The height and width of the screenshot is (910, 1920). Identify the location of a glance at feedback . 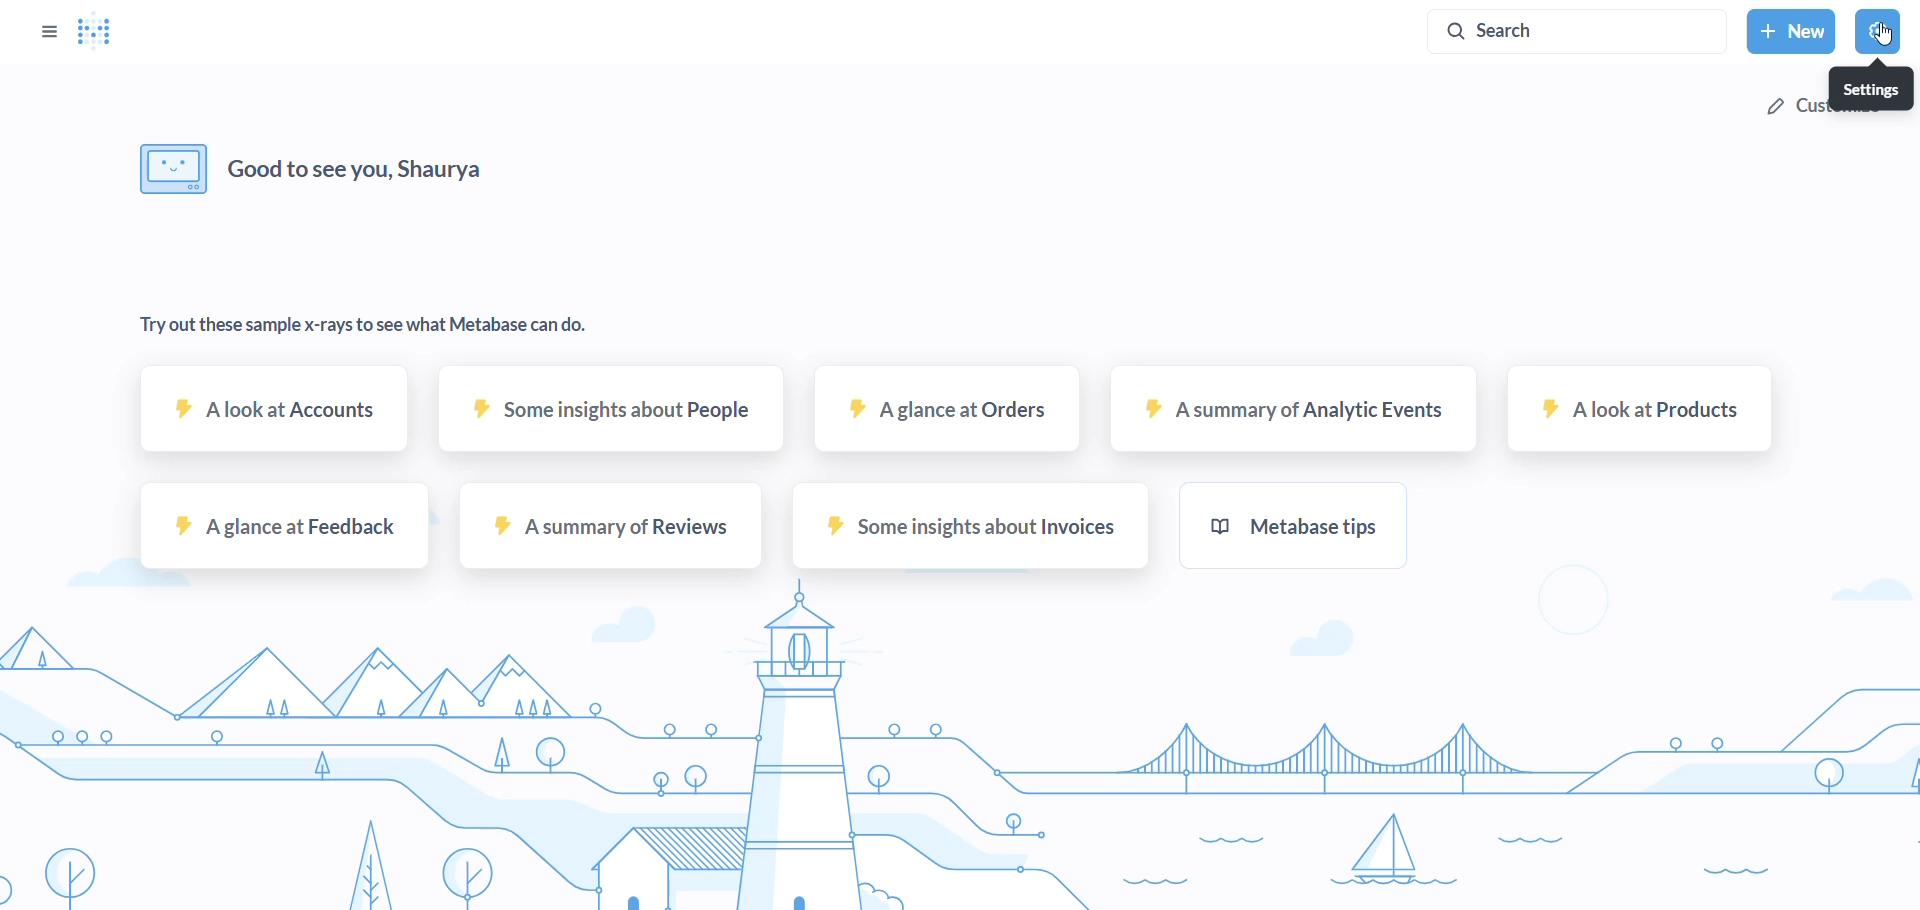
(281, 532).